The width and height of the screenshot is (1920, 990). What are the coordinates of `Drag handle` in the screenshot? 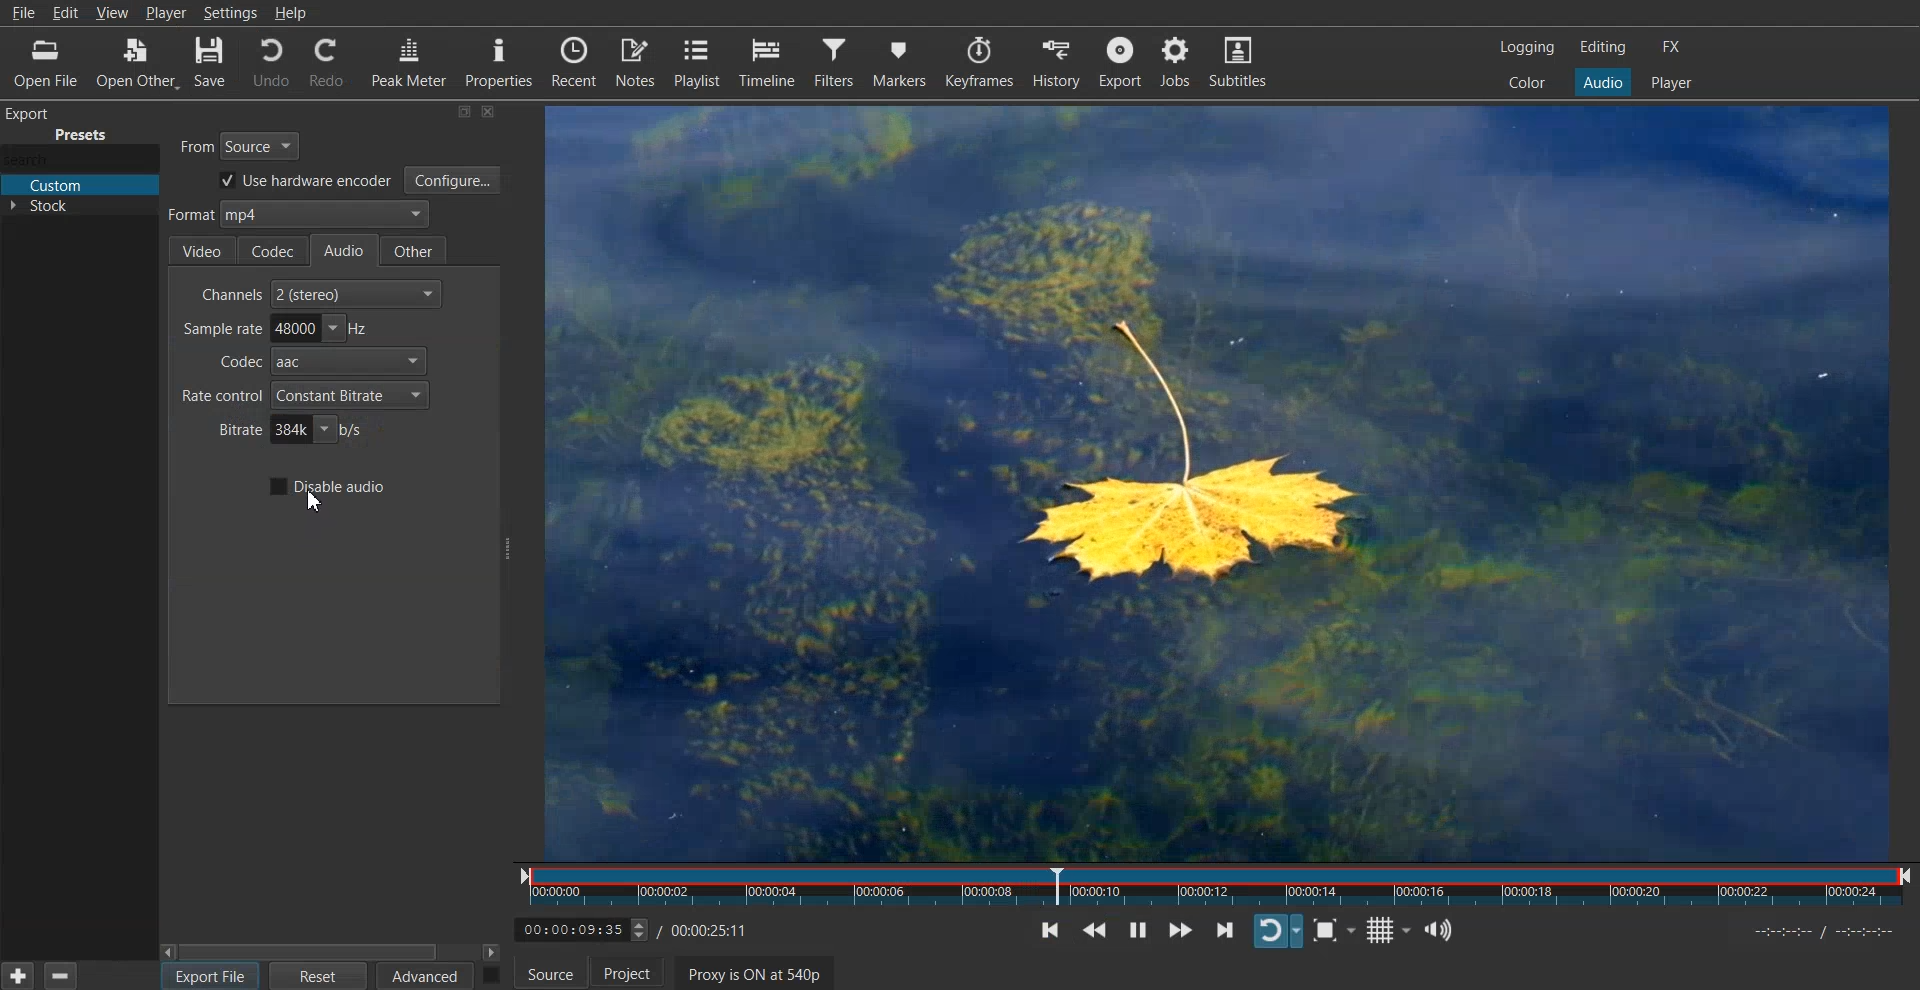 It's located at (509, 549).